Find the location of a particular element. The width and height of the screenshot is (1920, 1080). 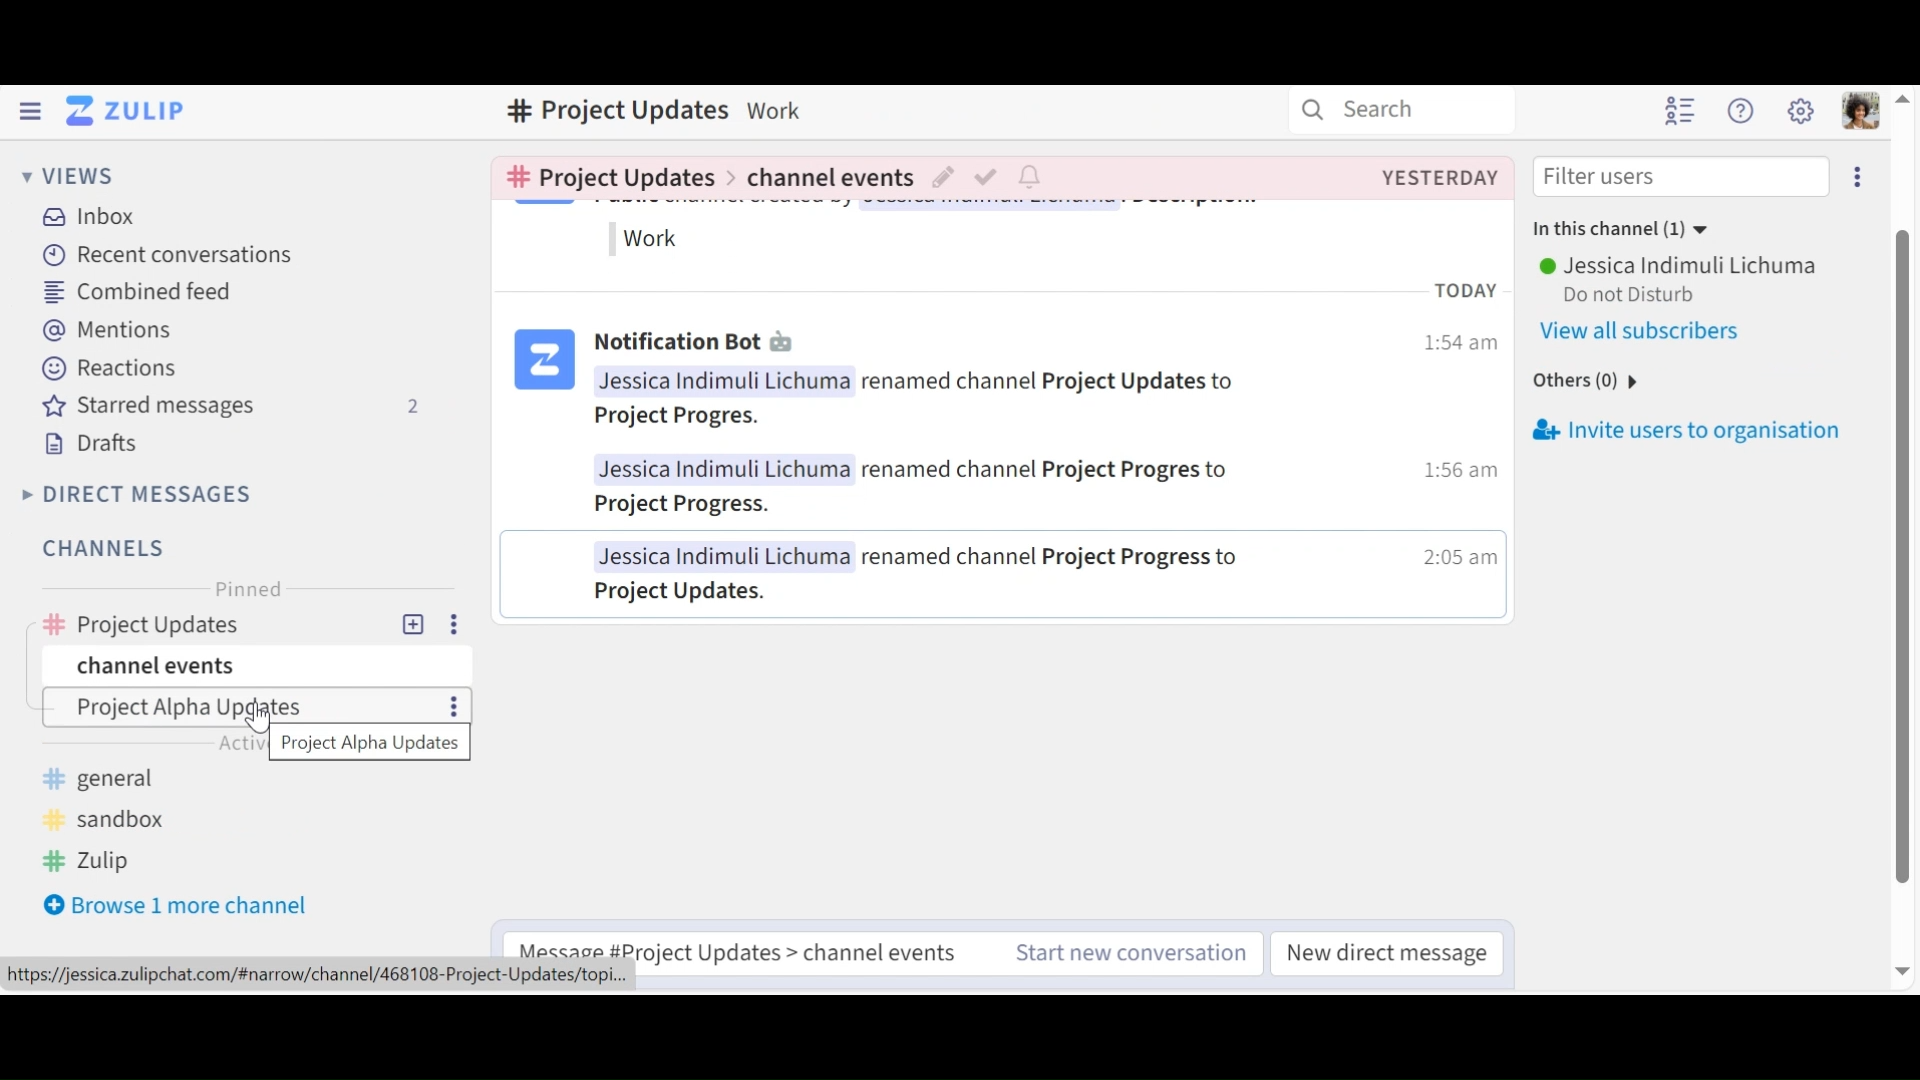

Invite users to oraginsation is located at coordinates (1708, 427).